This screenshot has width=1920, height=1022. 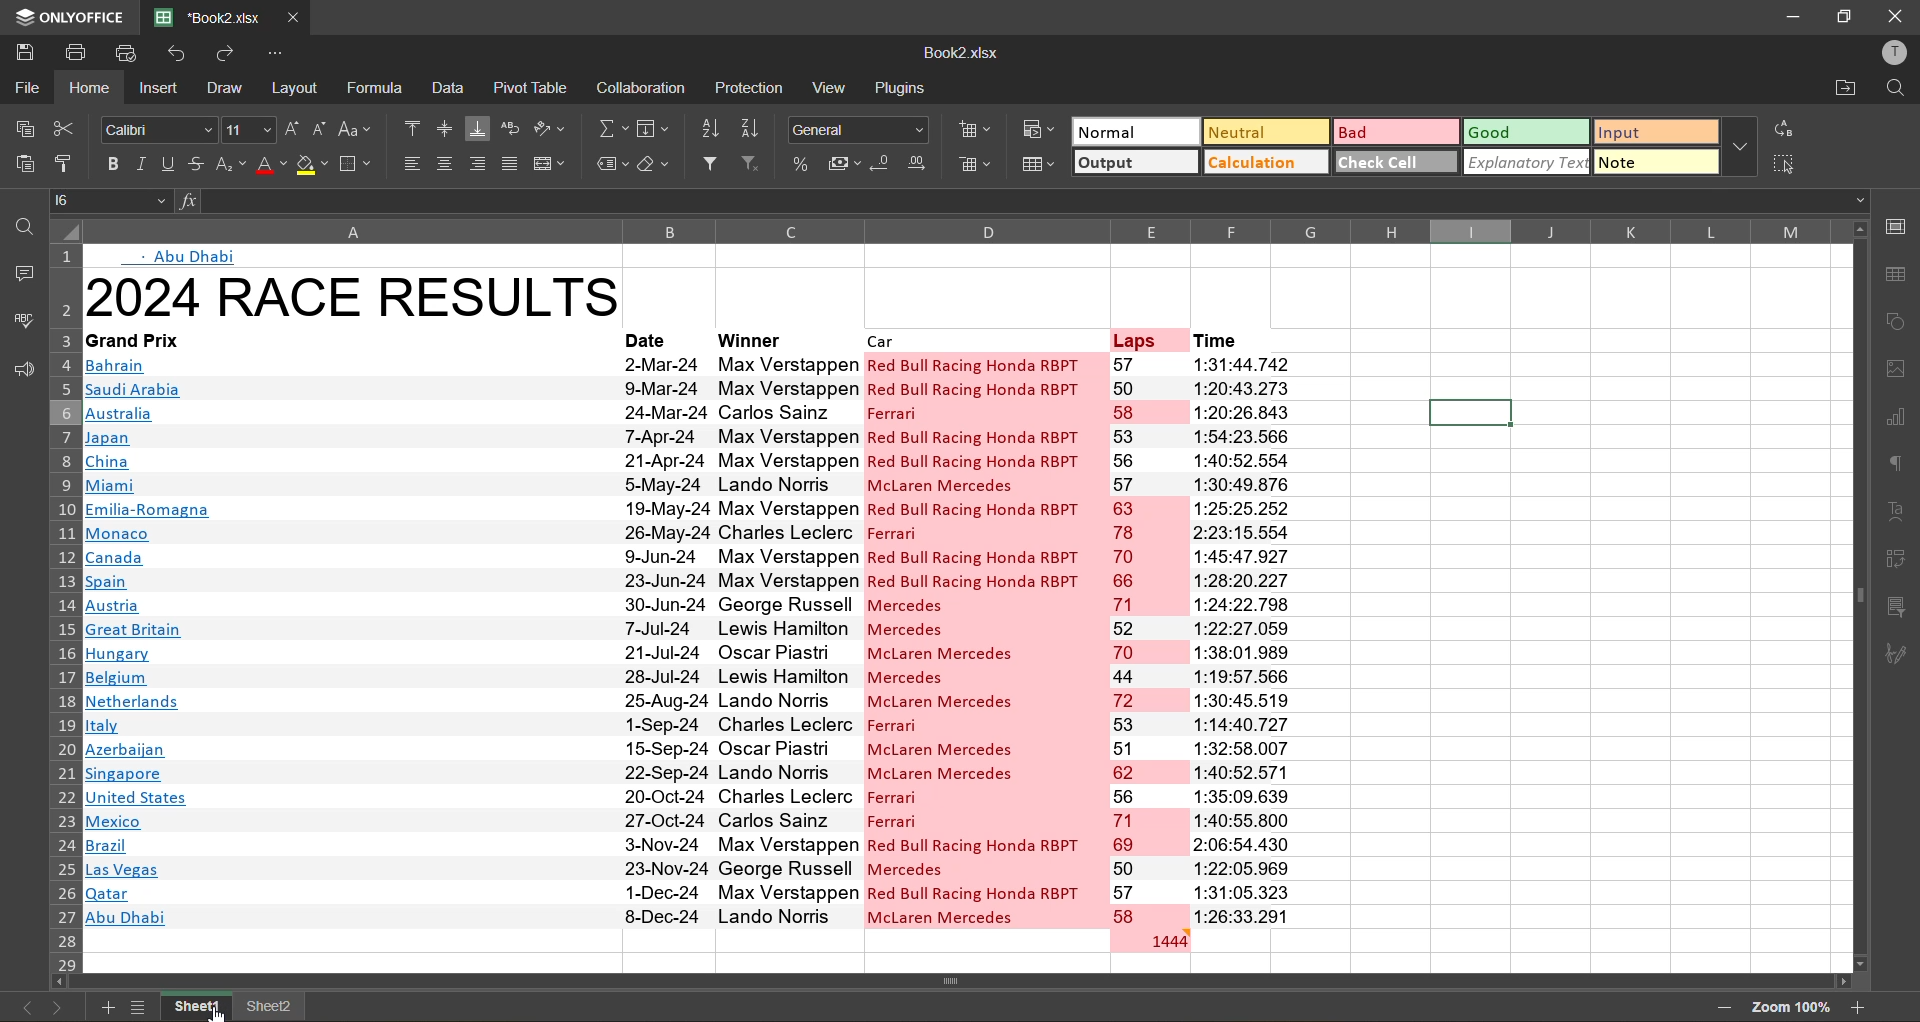 What do you see at coordinates (882, 165) in the screenshot?
I see `decrease decimal` at bounding box center [882, 165].